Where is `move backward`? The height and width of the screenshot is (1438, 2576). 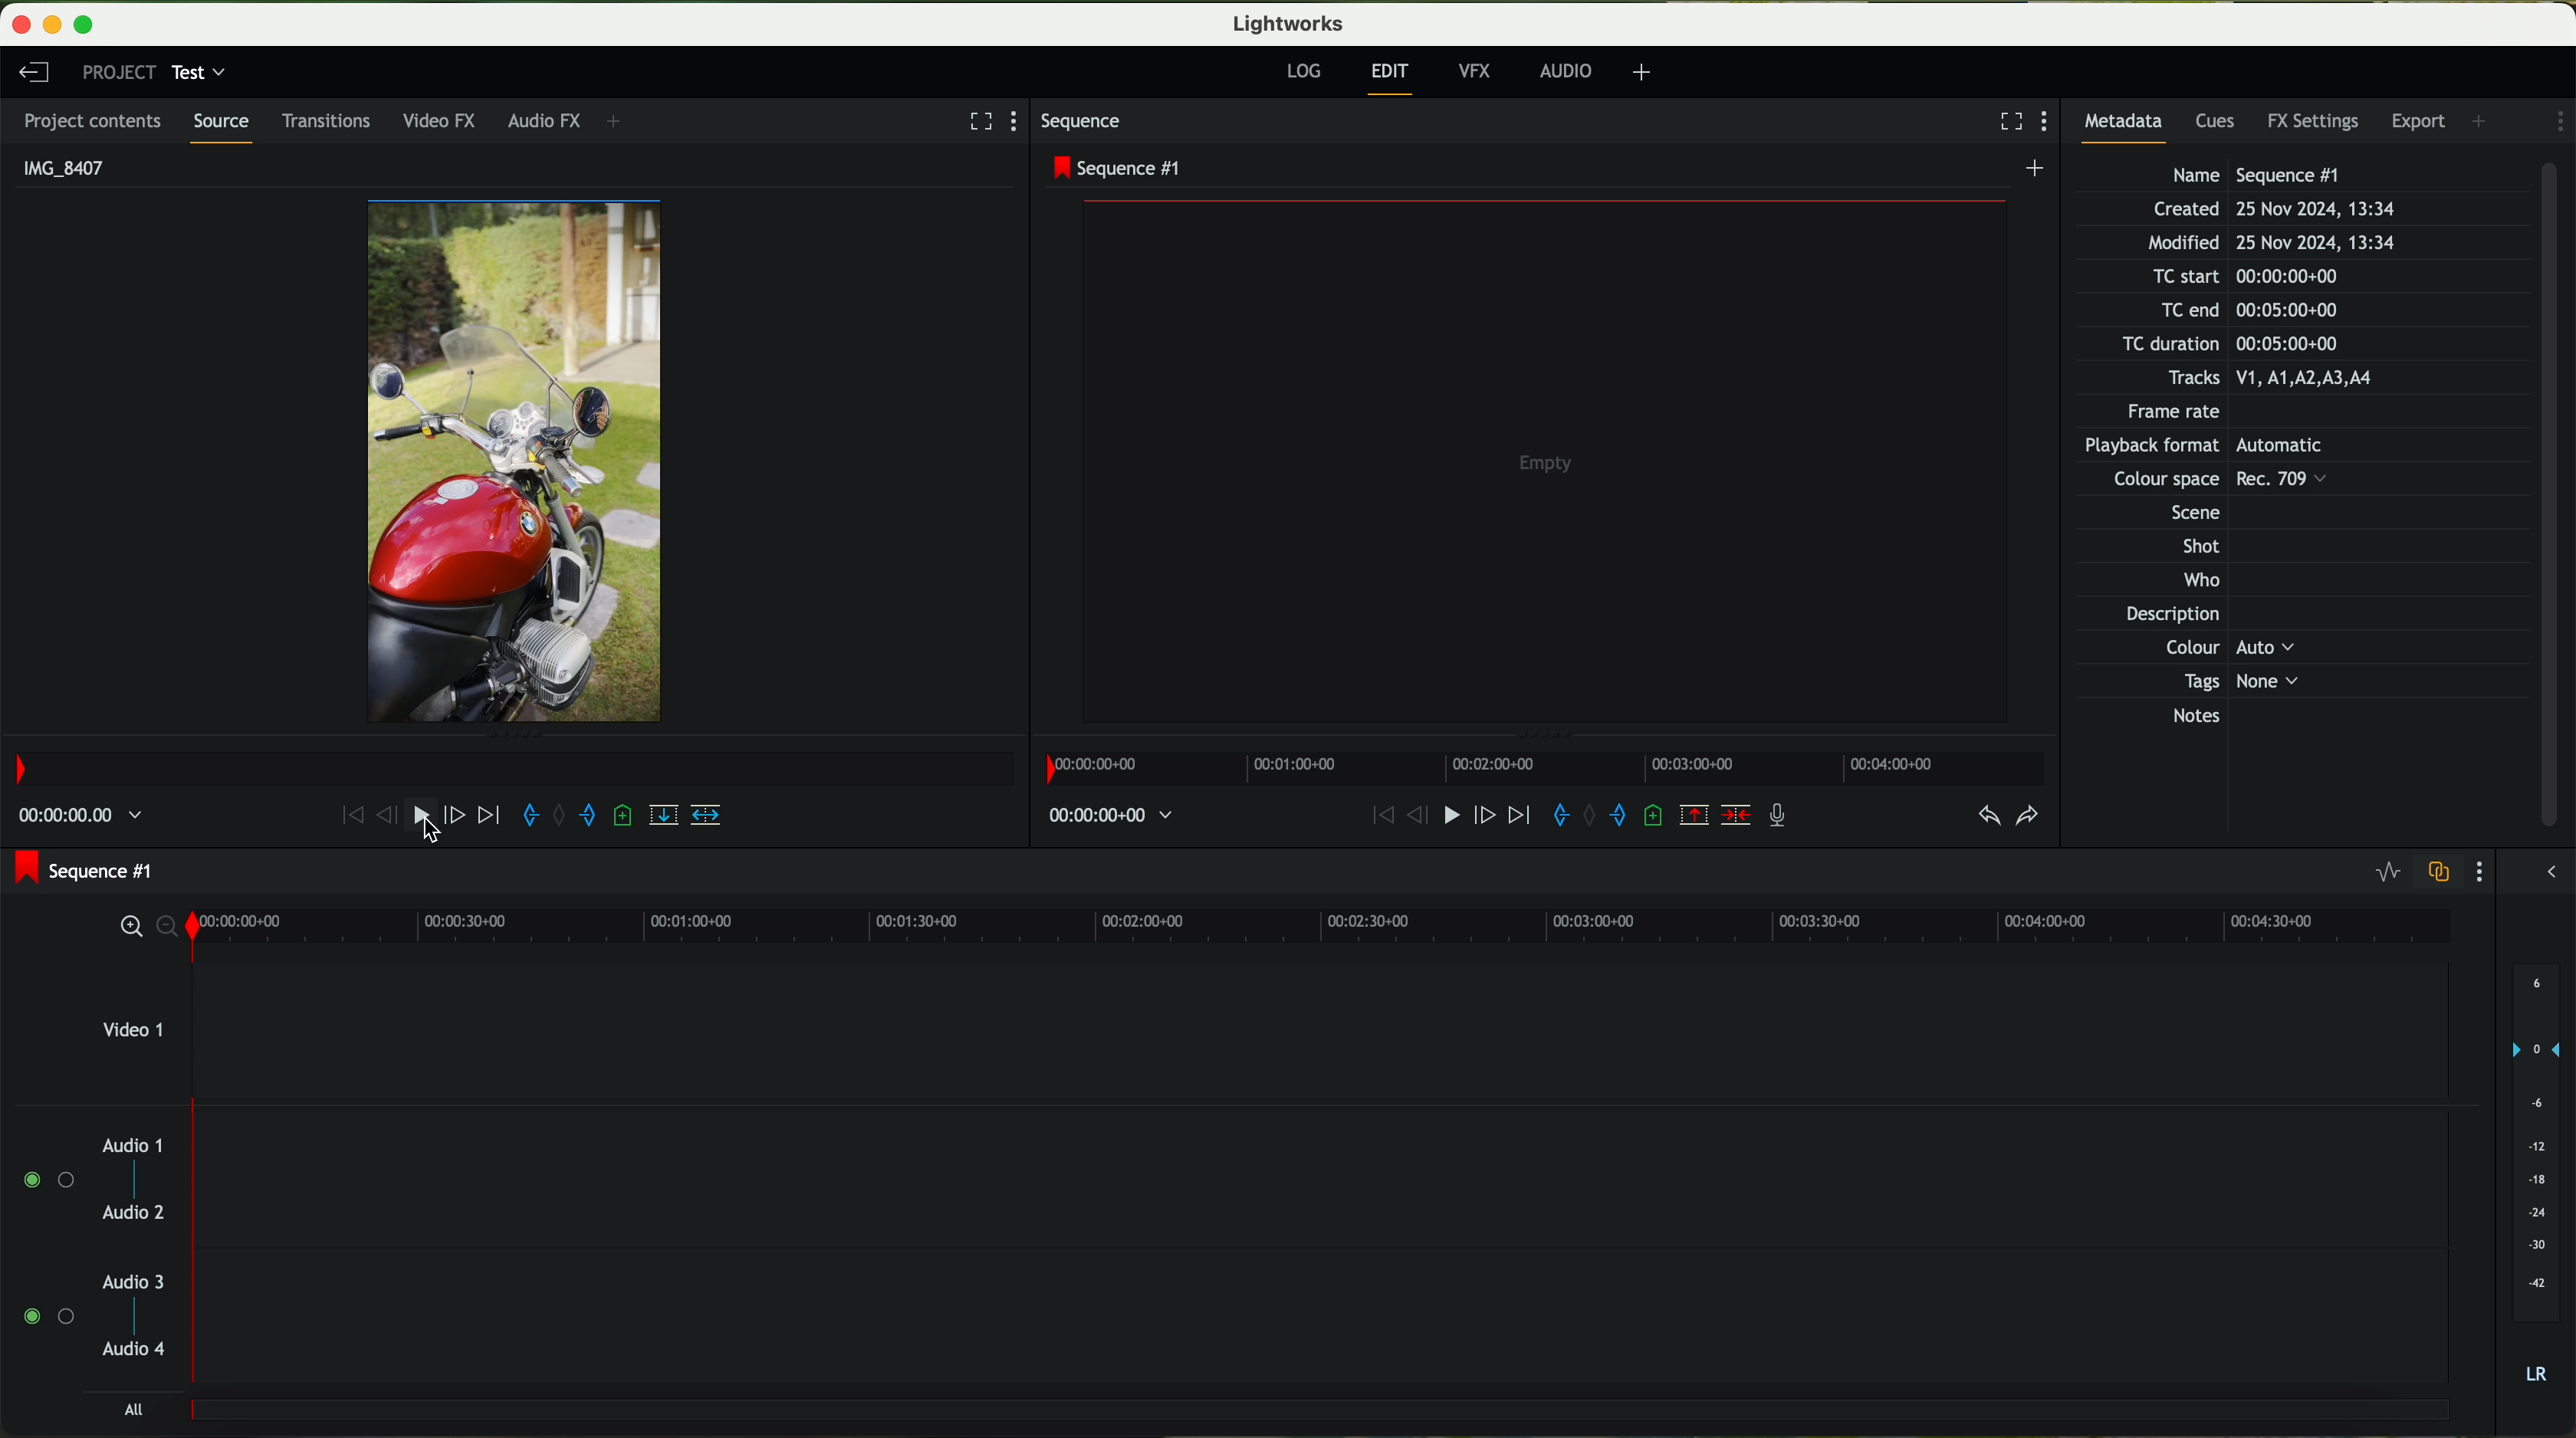 move backward is located at coordinates (790, 1809).